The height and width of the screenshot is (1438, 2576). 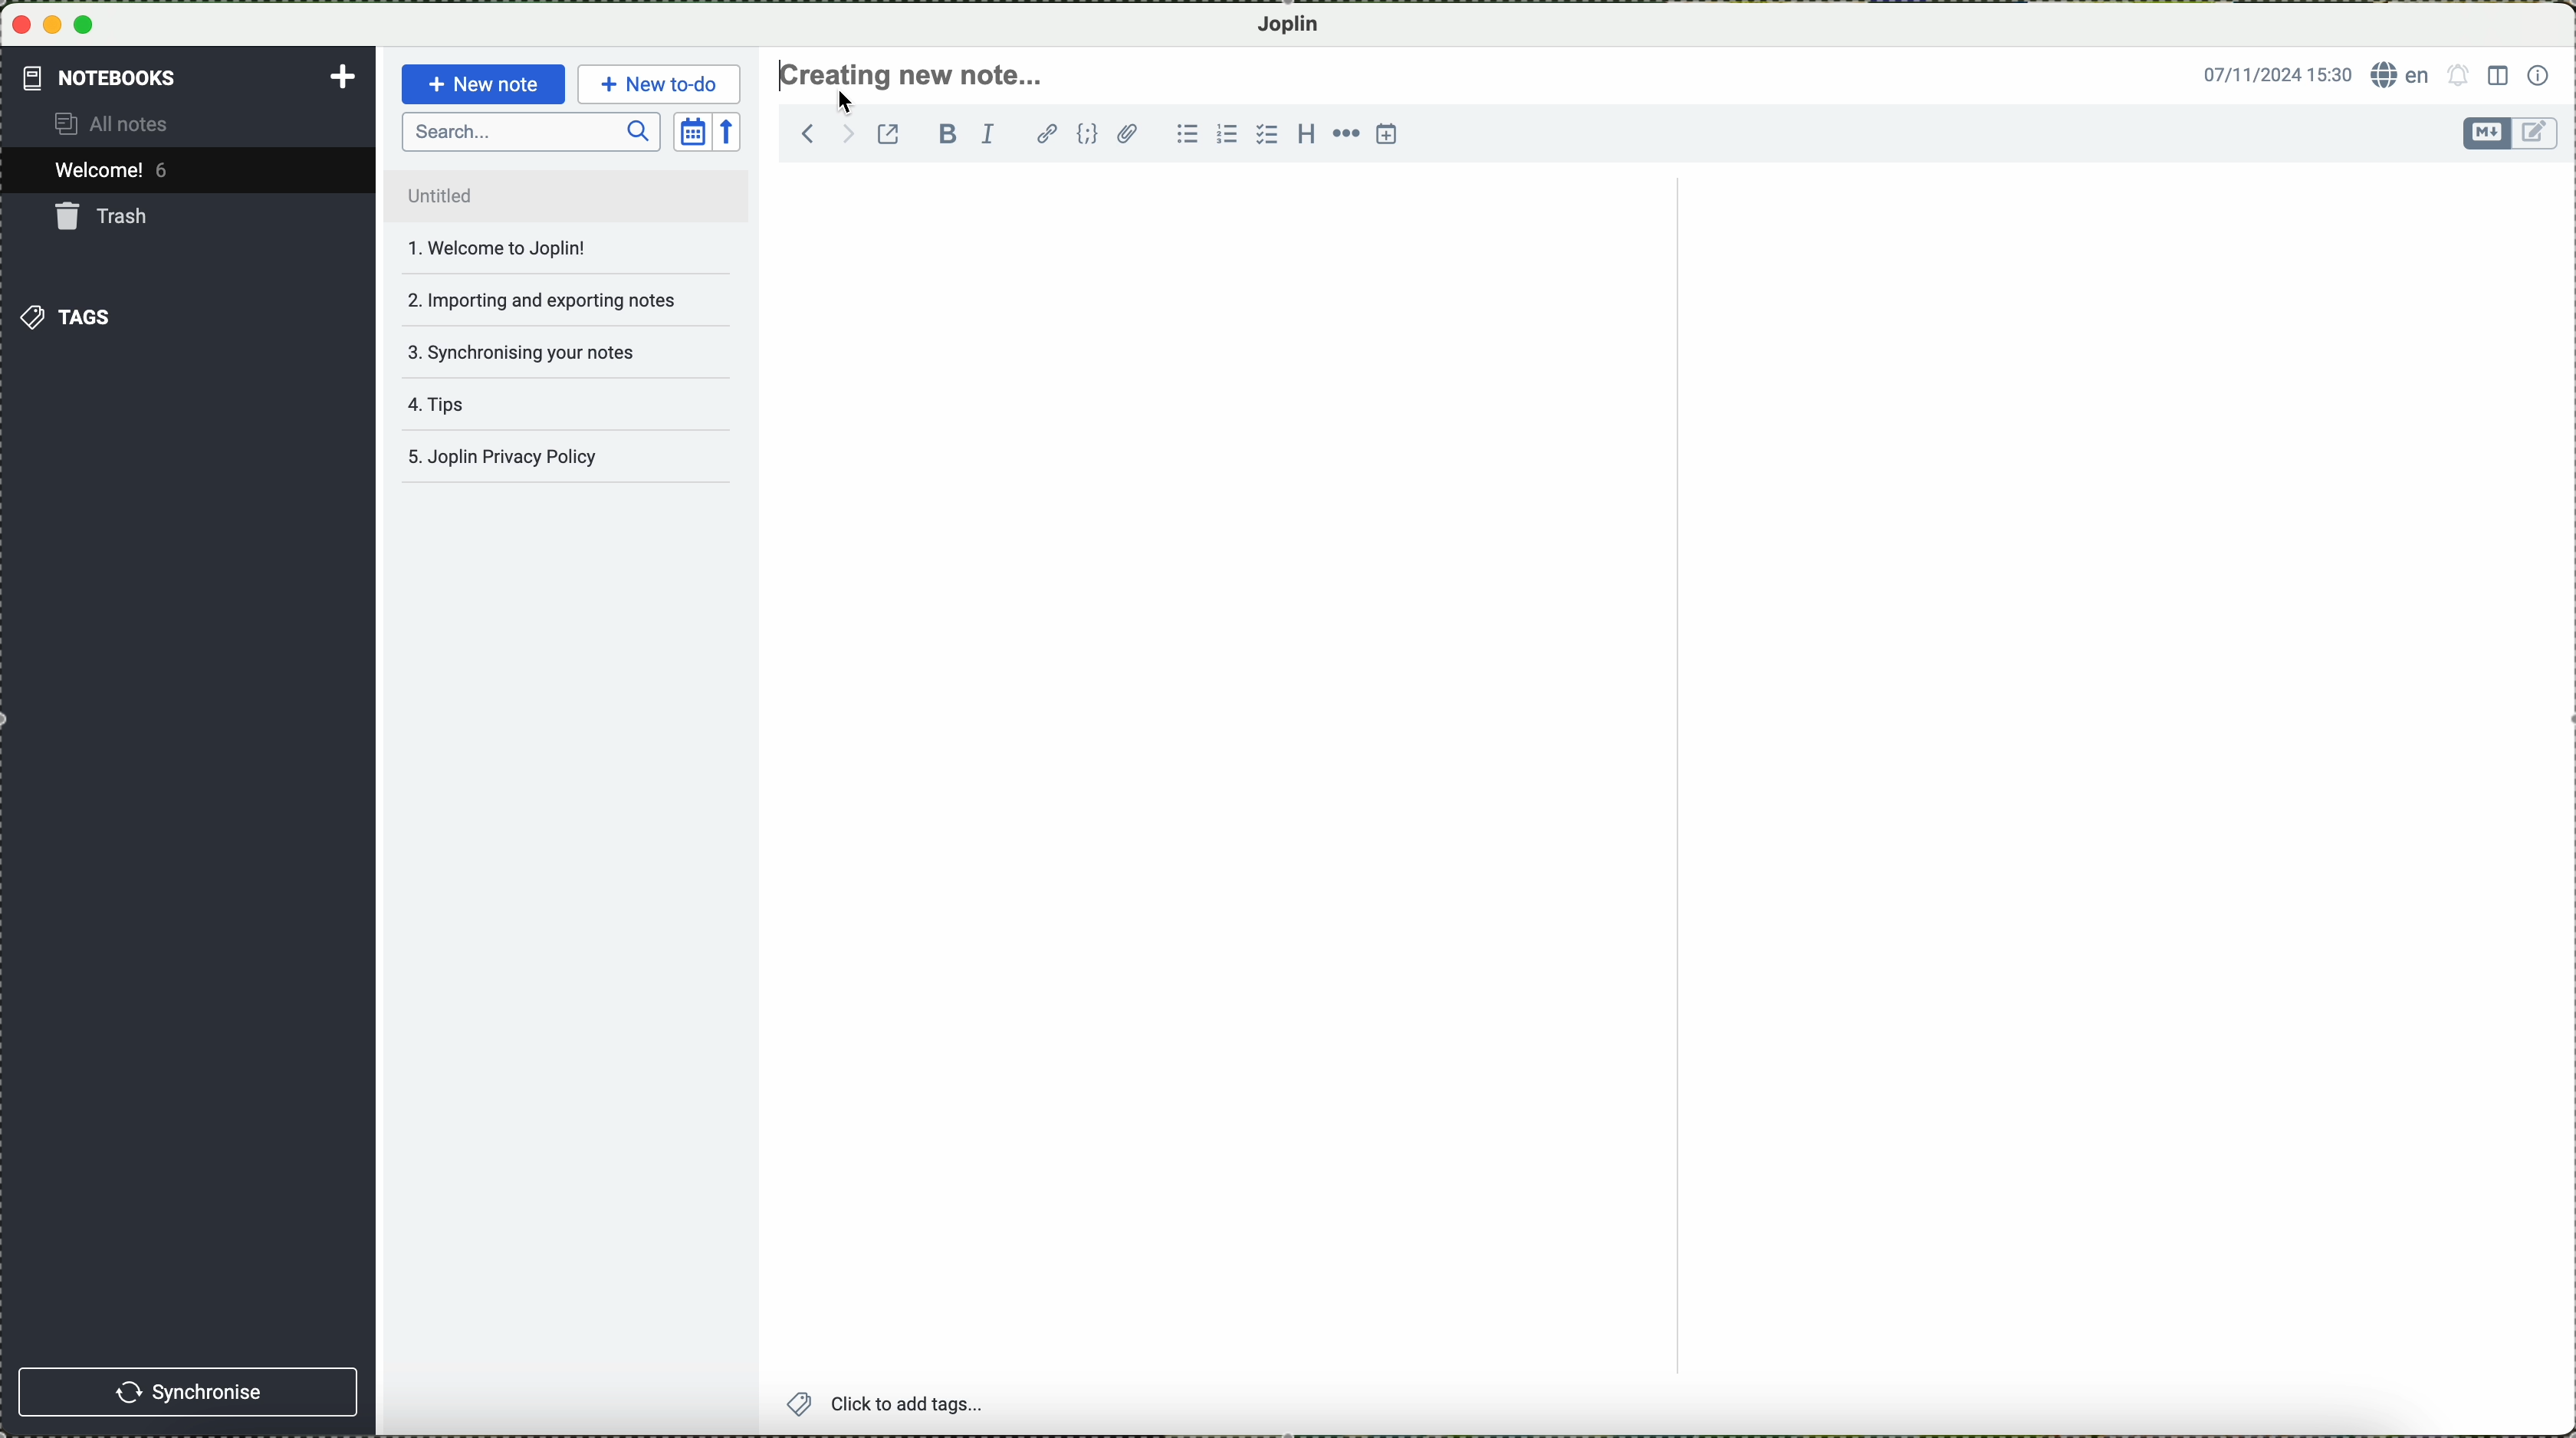 I want to click on tags, so click(x=69, y=316).